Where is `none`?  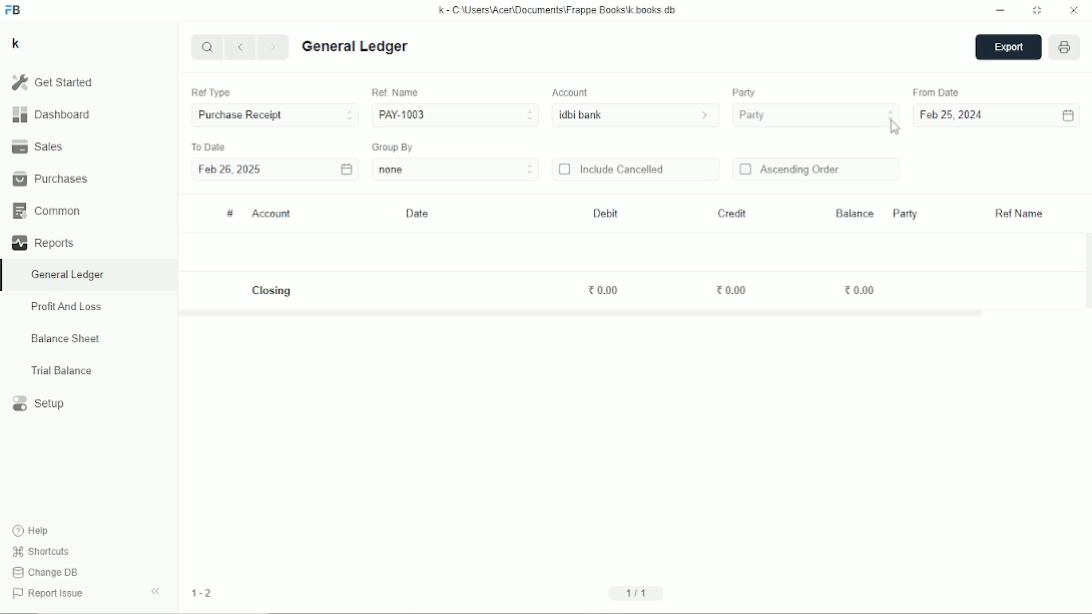
none is located at coordinates (456, 169).